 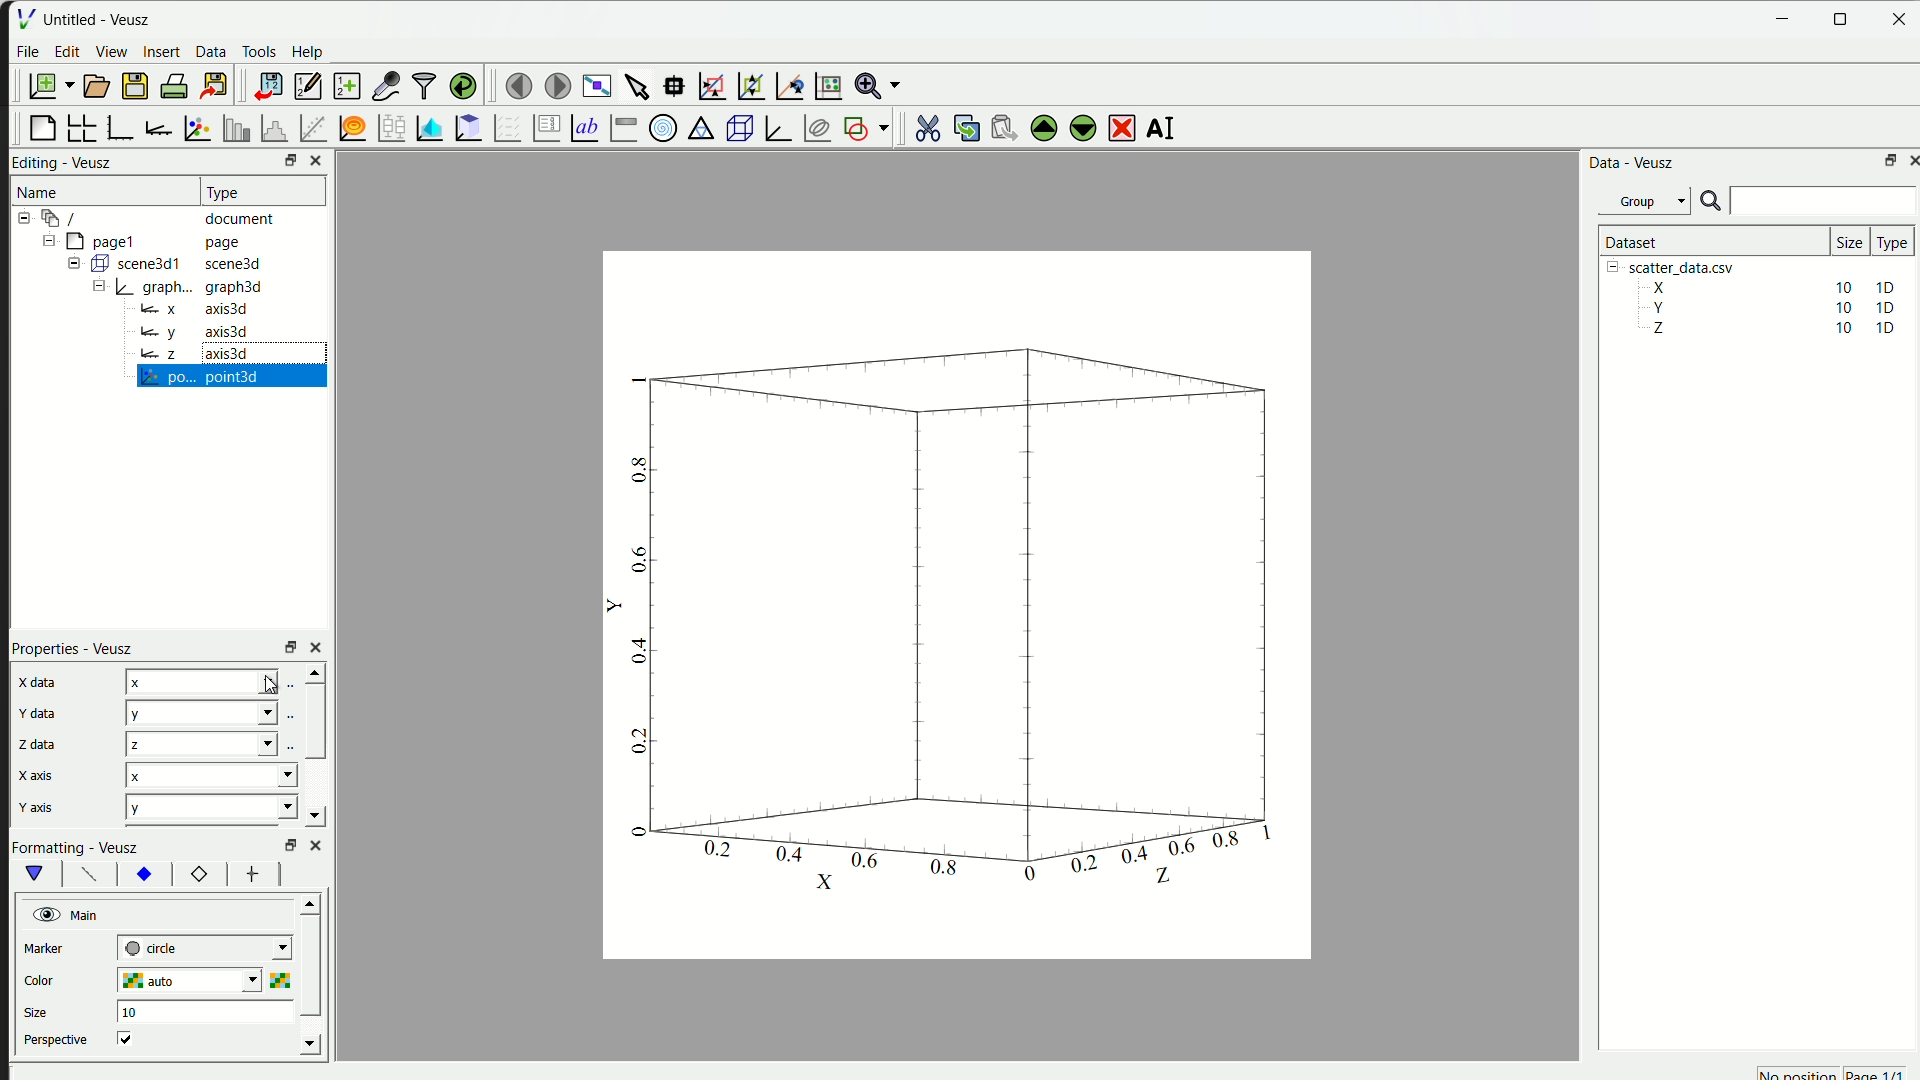 What do you see at coordinates (224, 679) in the screenshot?
I see `z` at bounding box center [224, 679].